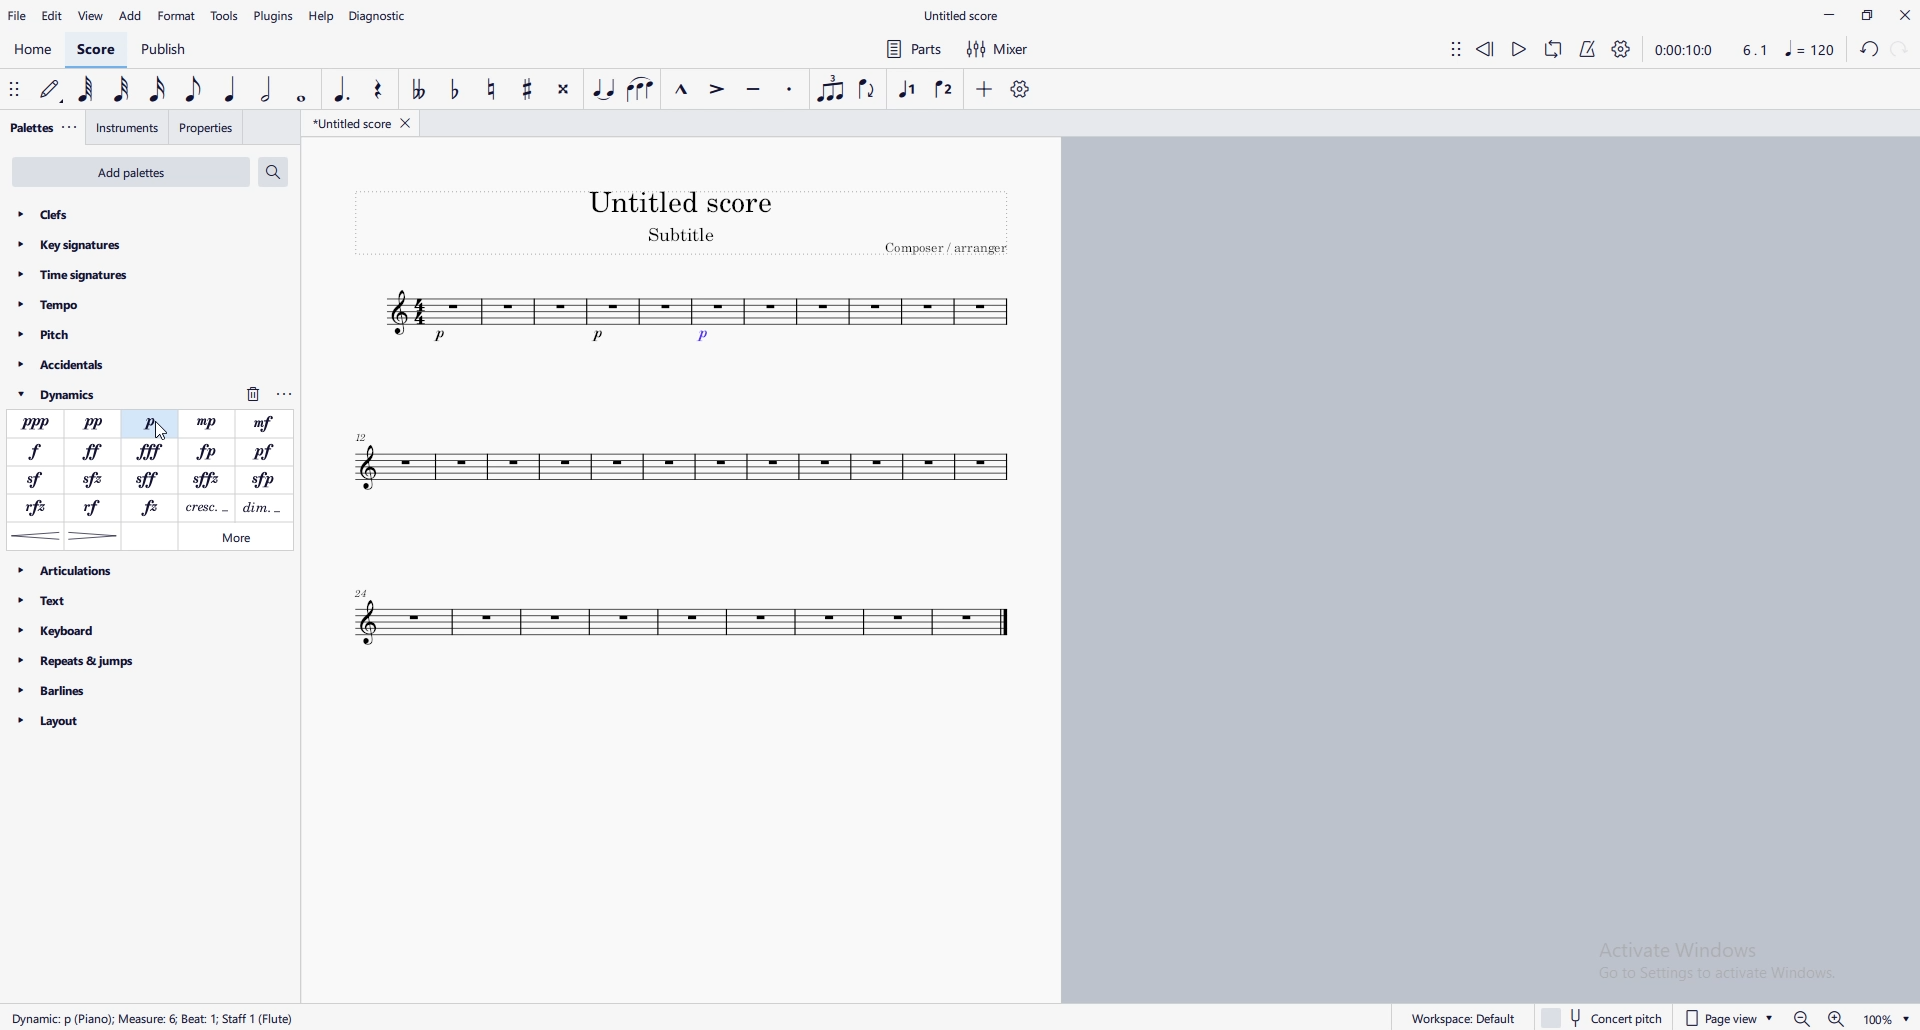 Image resolution: width=1920 pixels, height=1030 pixels. What do you see at coordinates (381, 16) in the screenshot?
I see `diagnostic` at bounding box center [381, 16].